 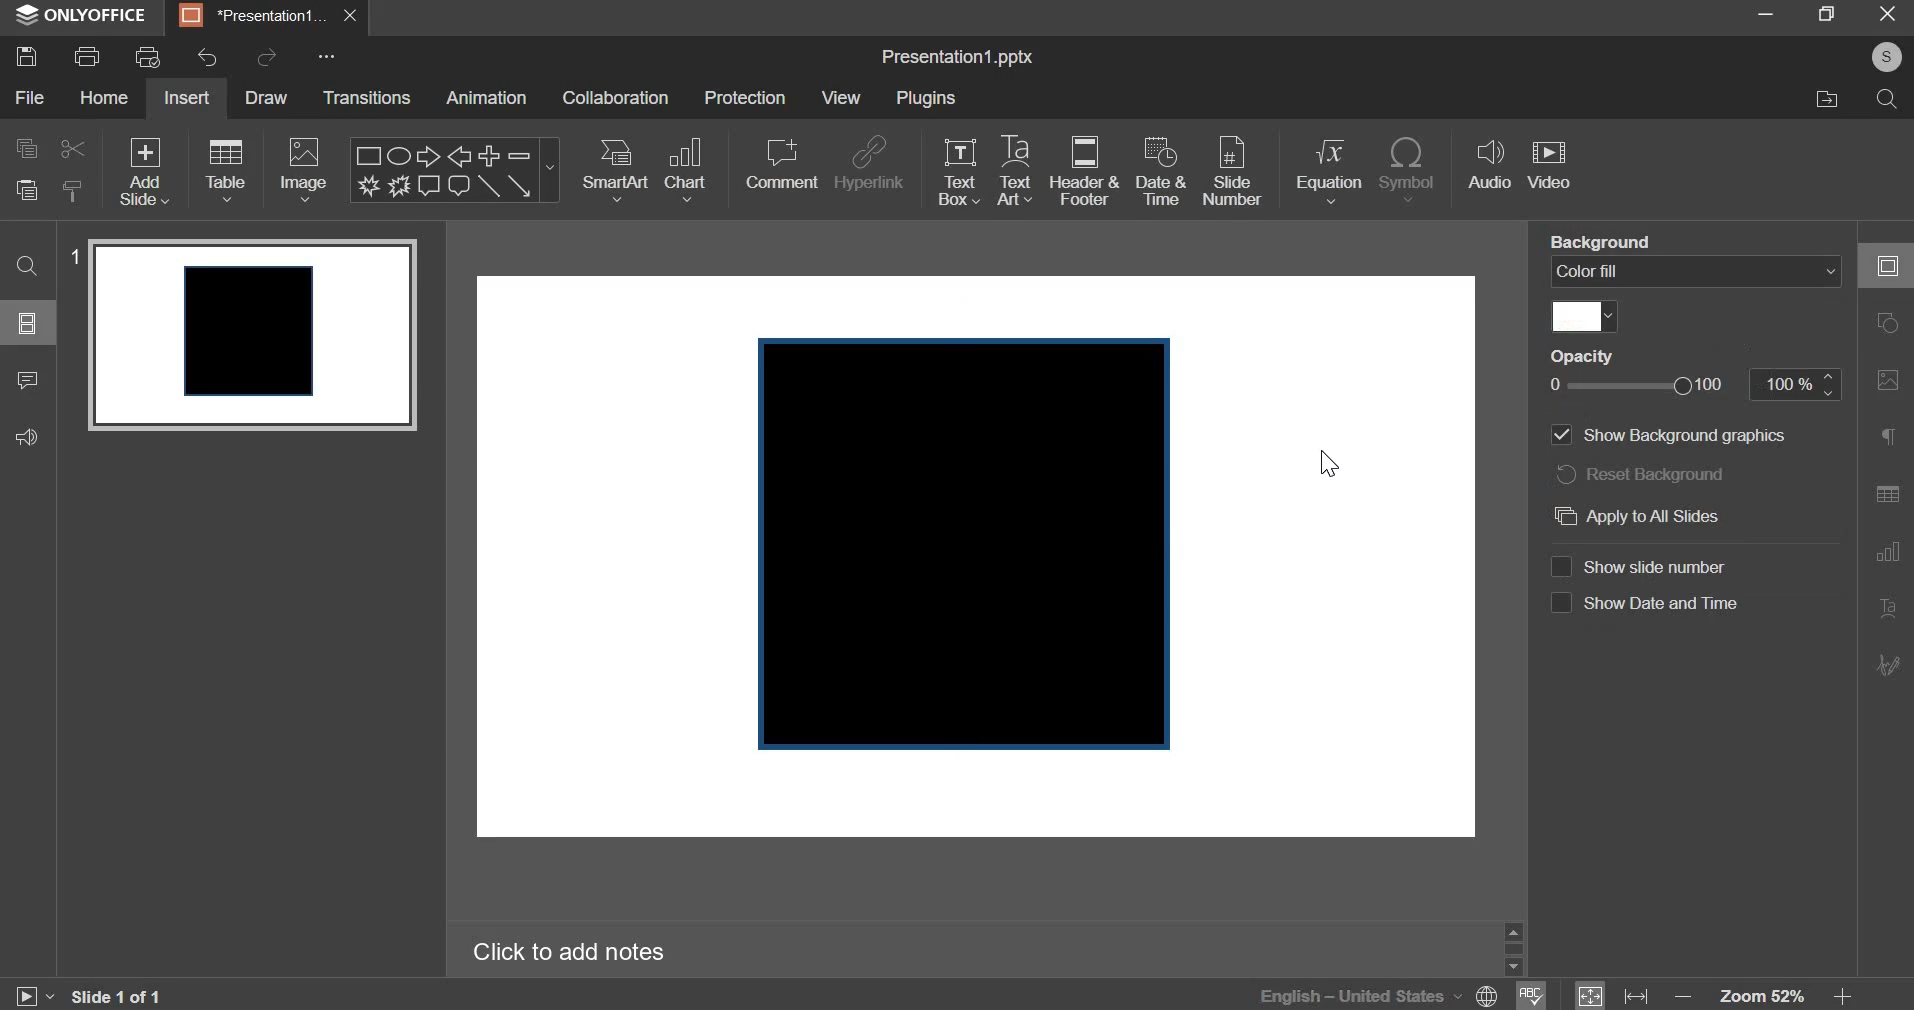 I want to click on home, so click(x=103, y=97).